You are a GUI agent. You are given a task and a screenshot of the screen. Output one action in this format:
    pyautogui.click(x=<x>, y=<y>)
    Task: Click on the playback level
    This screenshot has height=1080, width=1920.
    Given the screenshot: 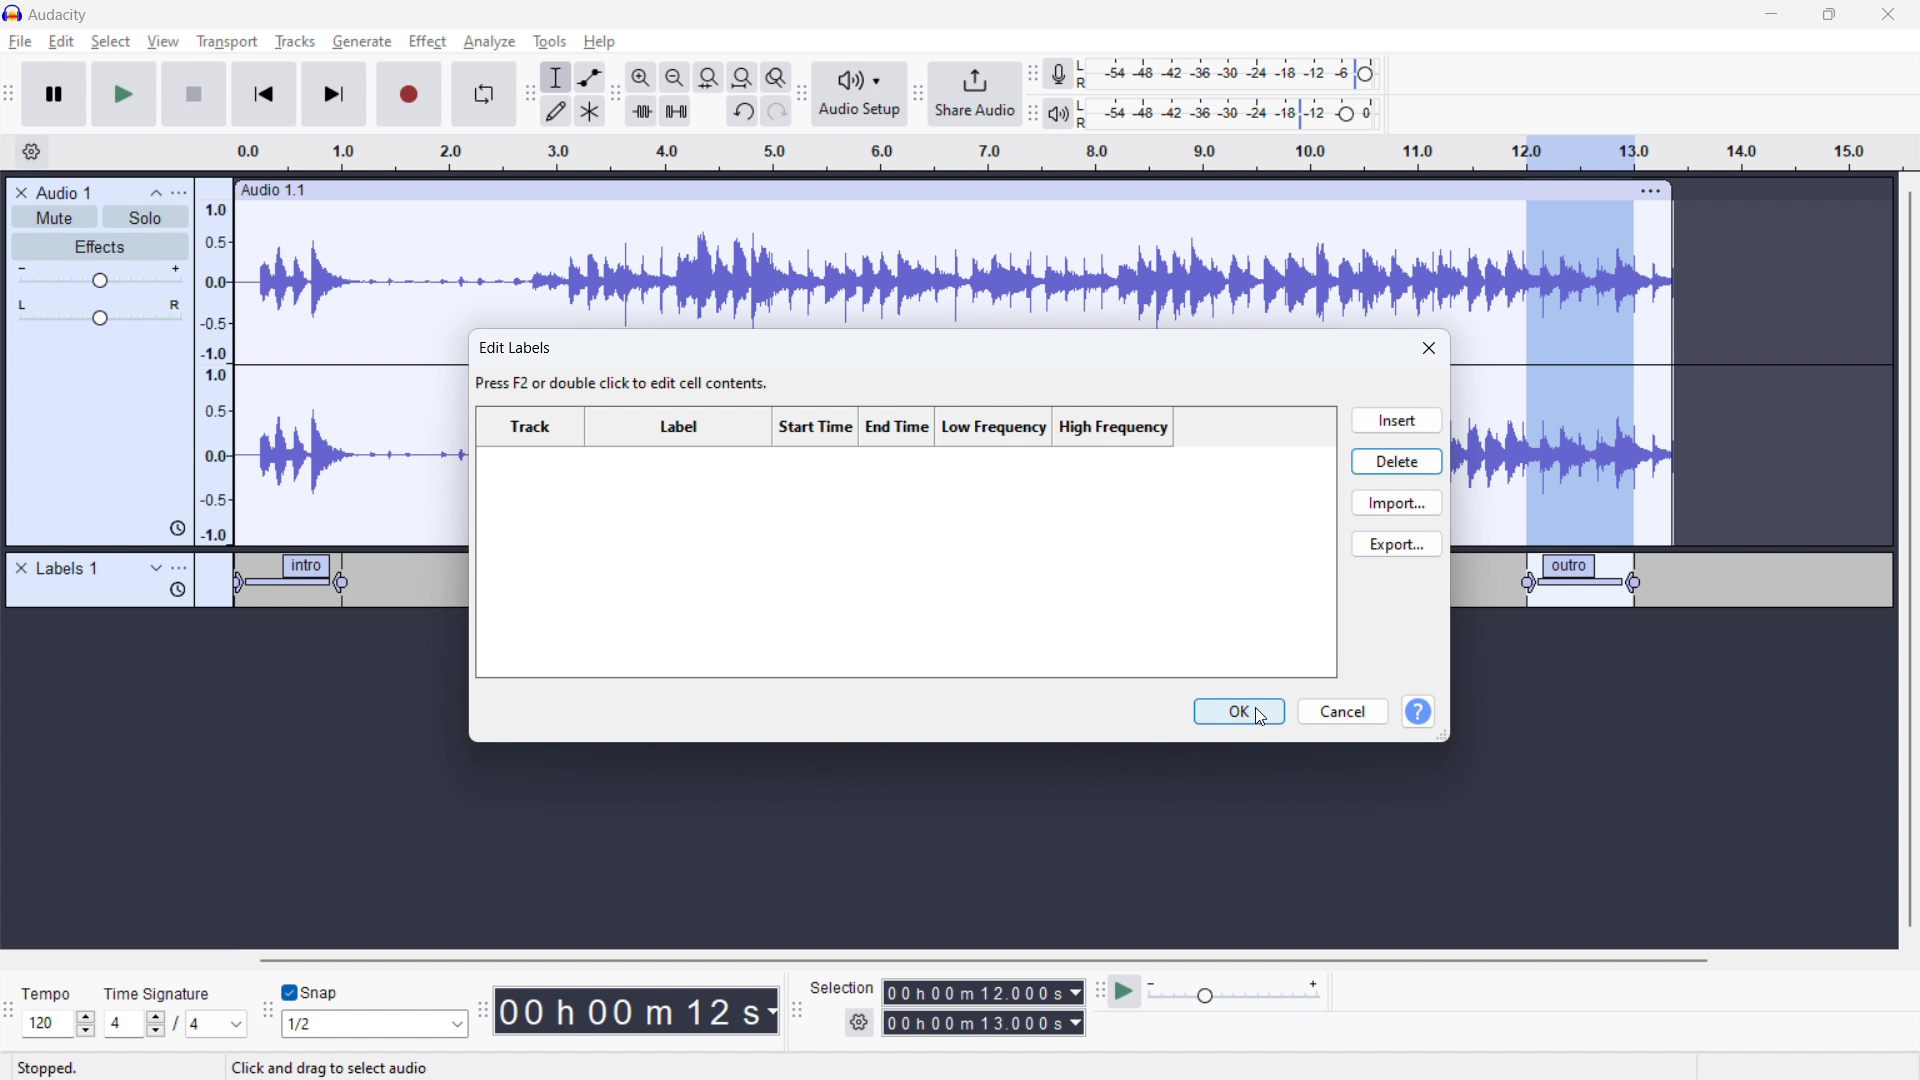 What is the action you would take?
    pyautogui.click(x=1242, y=112)
    